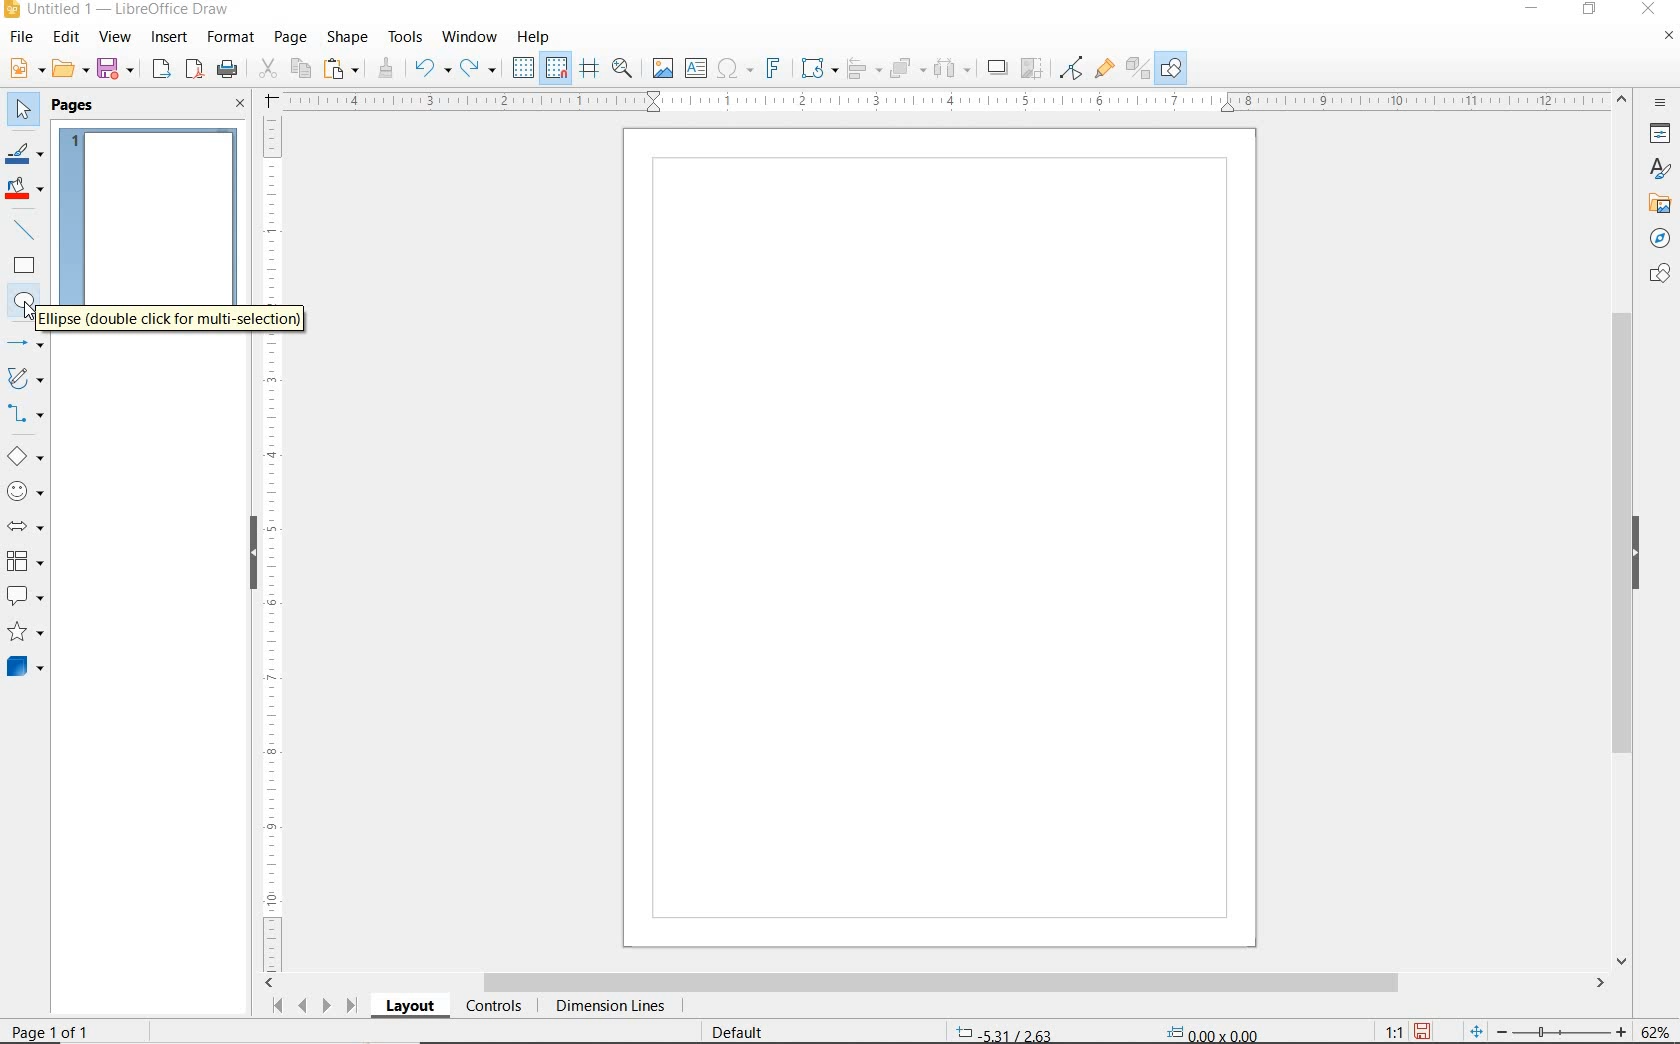 This screenshot has height=1044, width=1680. What do you see at coordinates (479, 69) in the screenshot?
I see `REDO` at bounding box center [479, 69].